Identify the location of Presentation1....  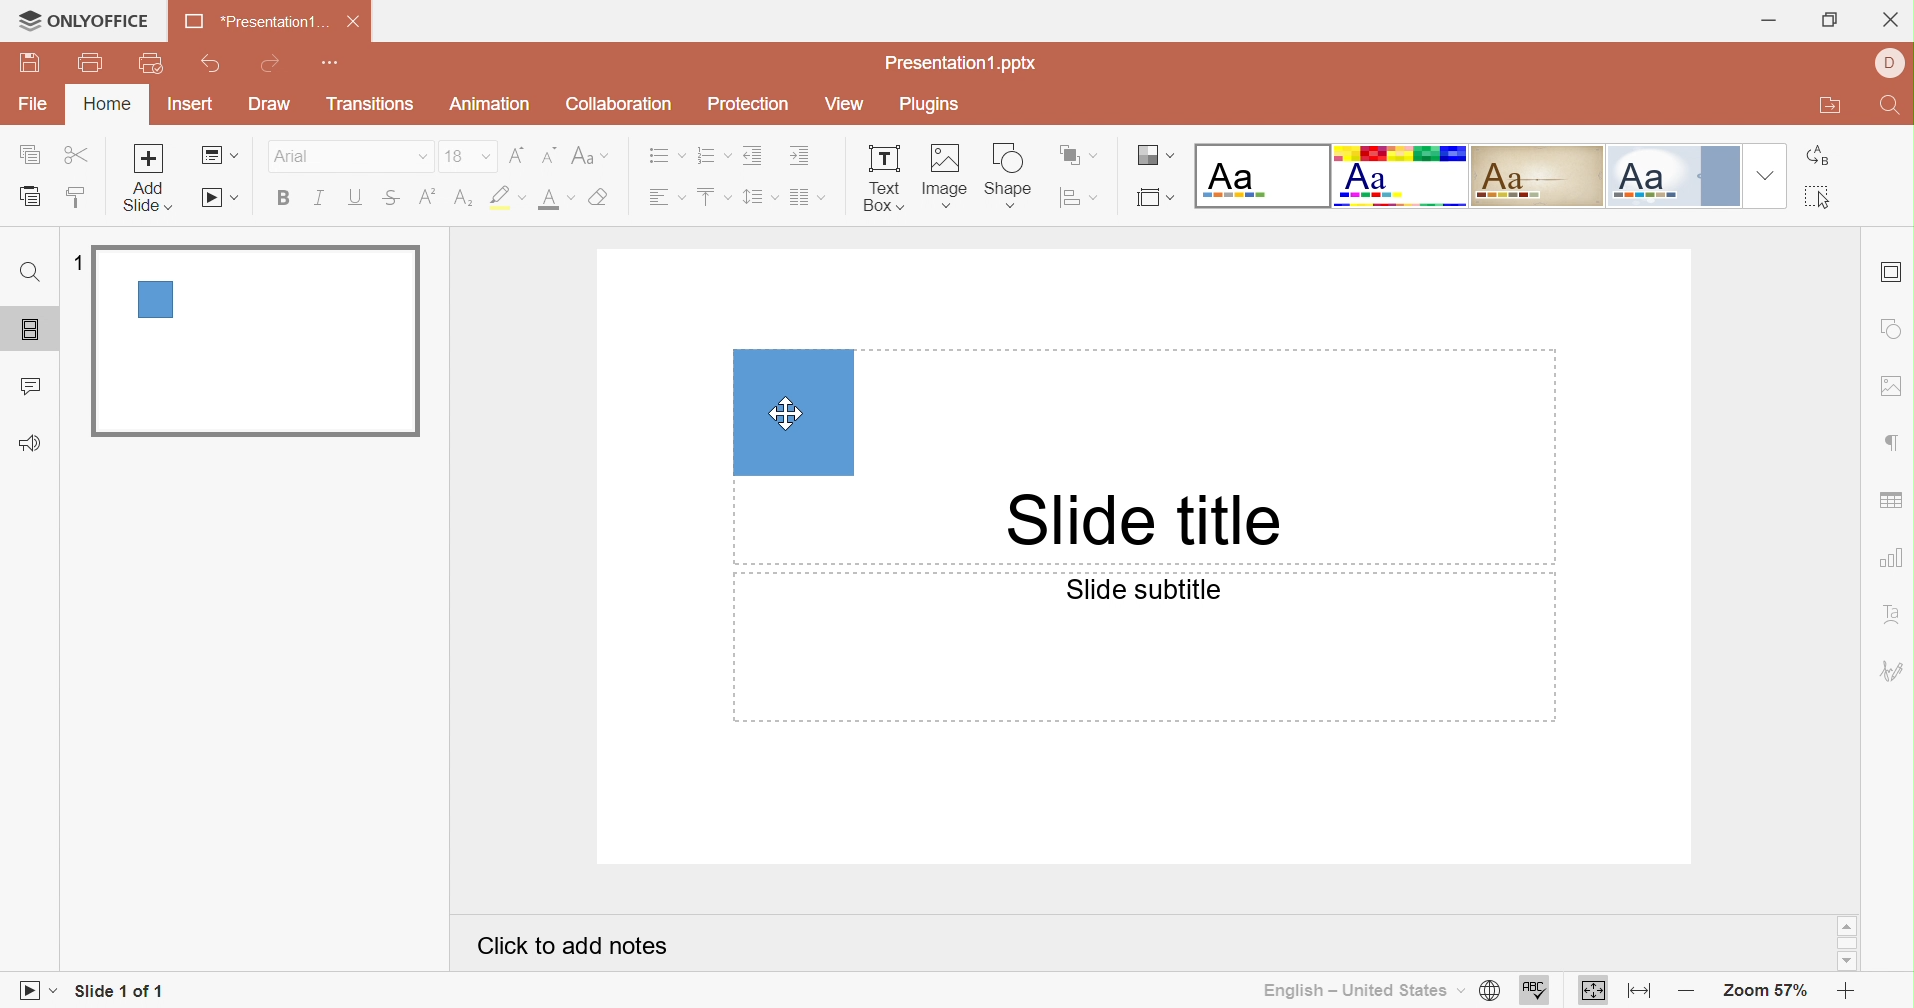
(254, 20).